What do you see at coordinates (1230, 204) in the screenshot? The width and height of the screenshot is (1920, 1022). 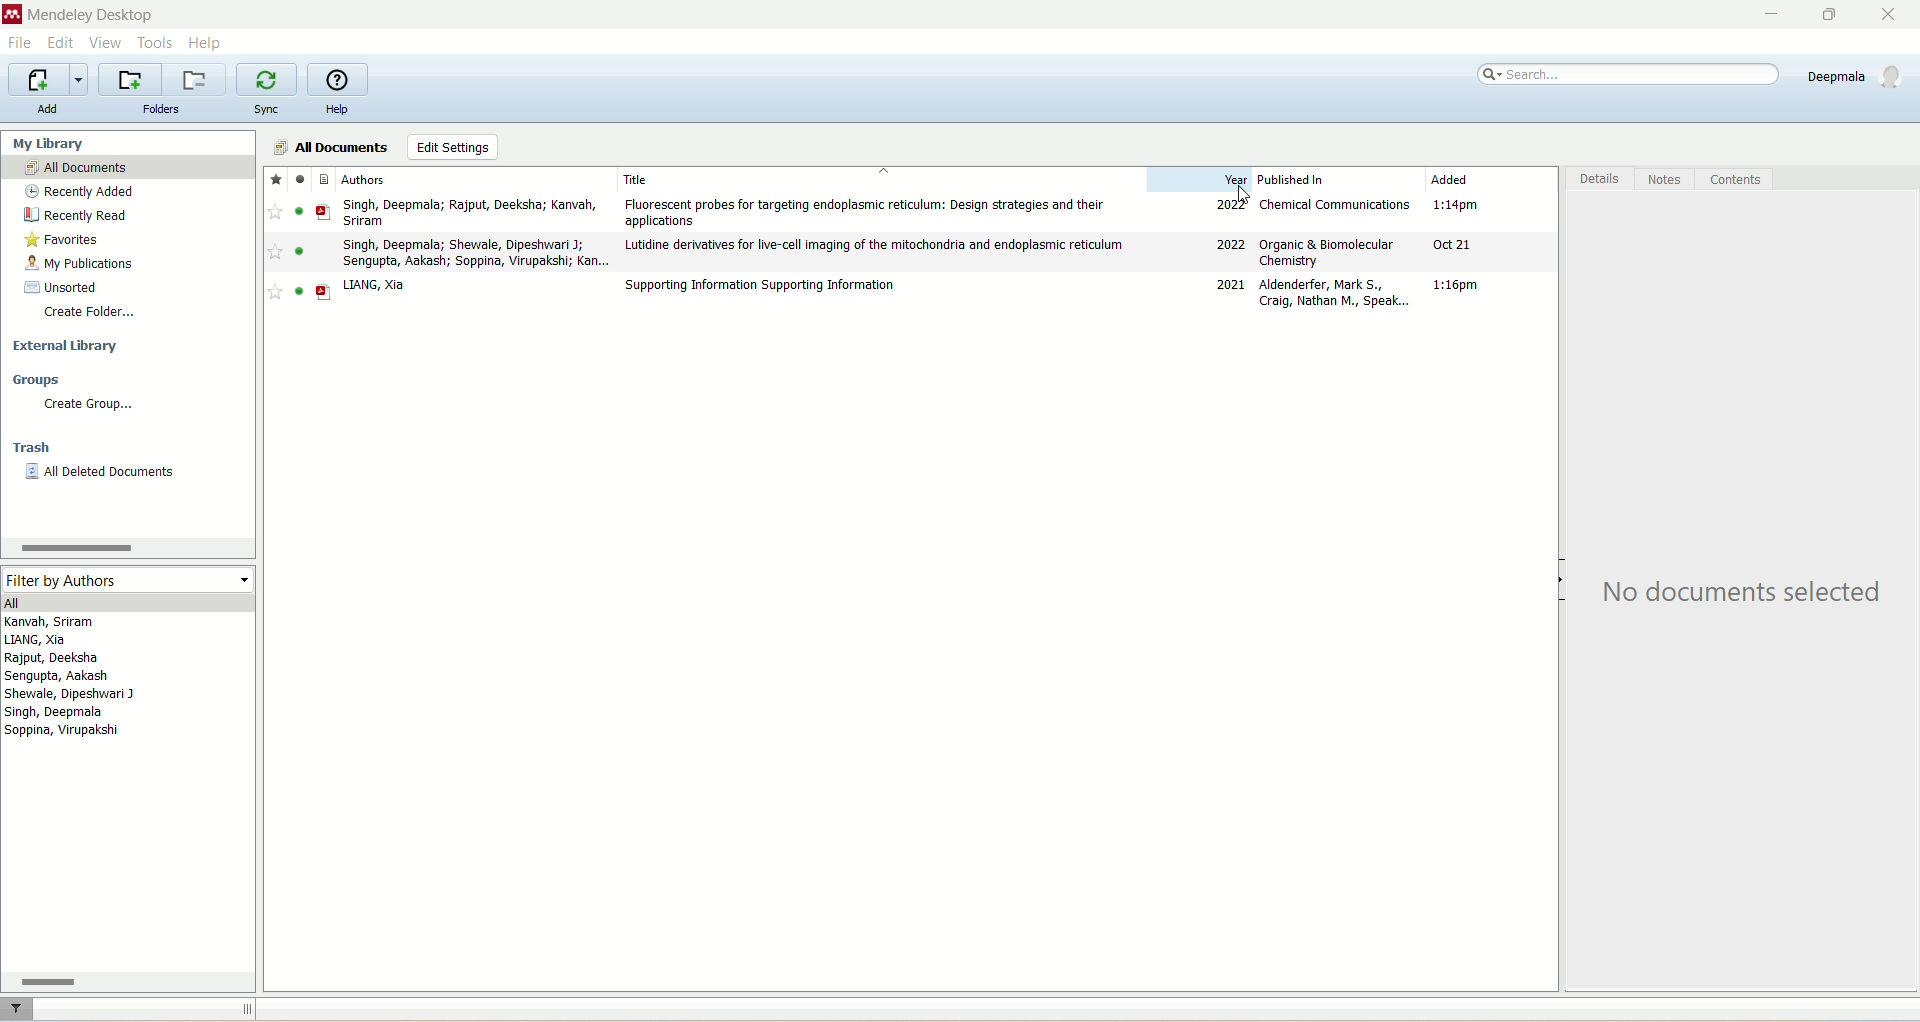 I see `2022` at bounding box center [1230, 204].